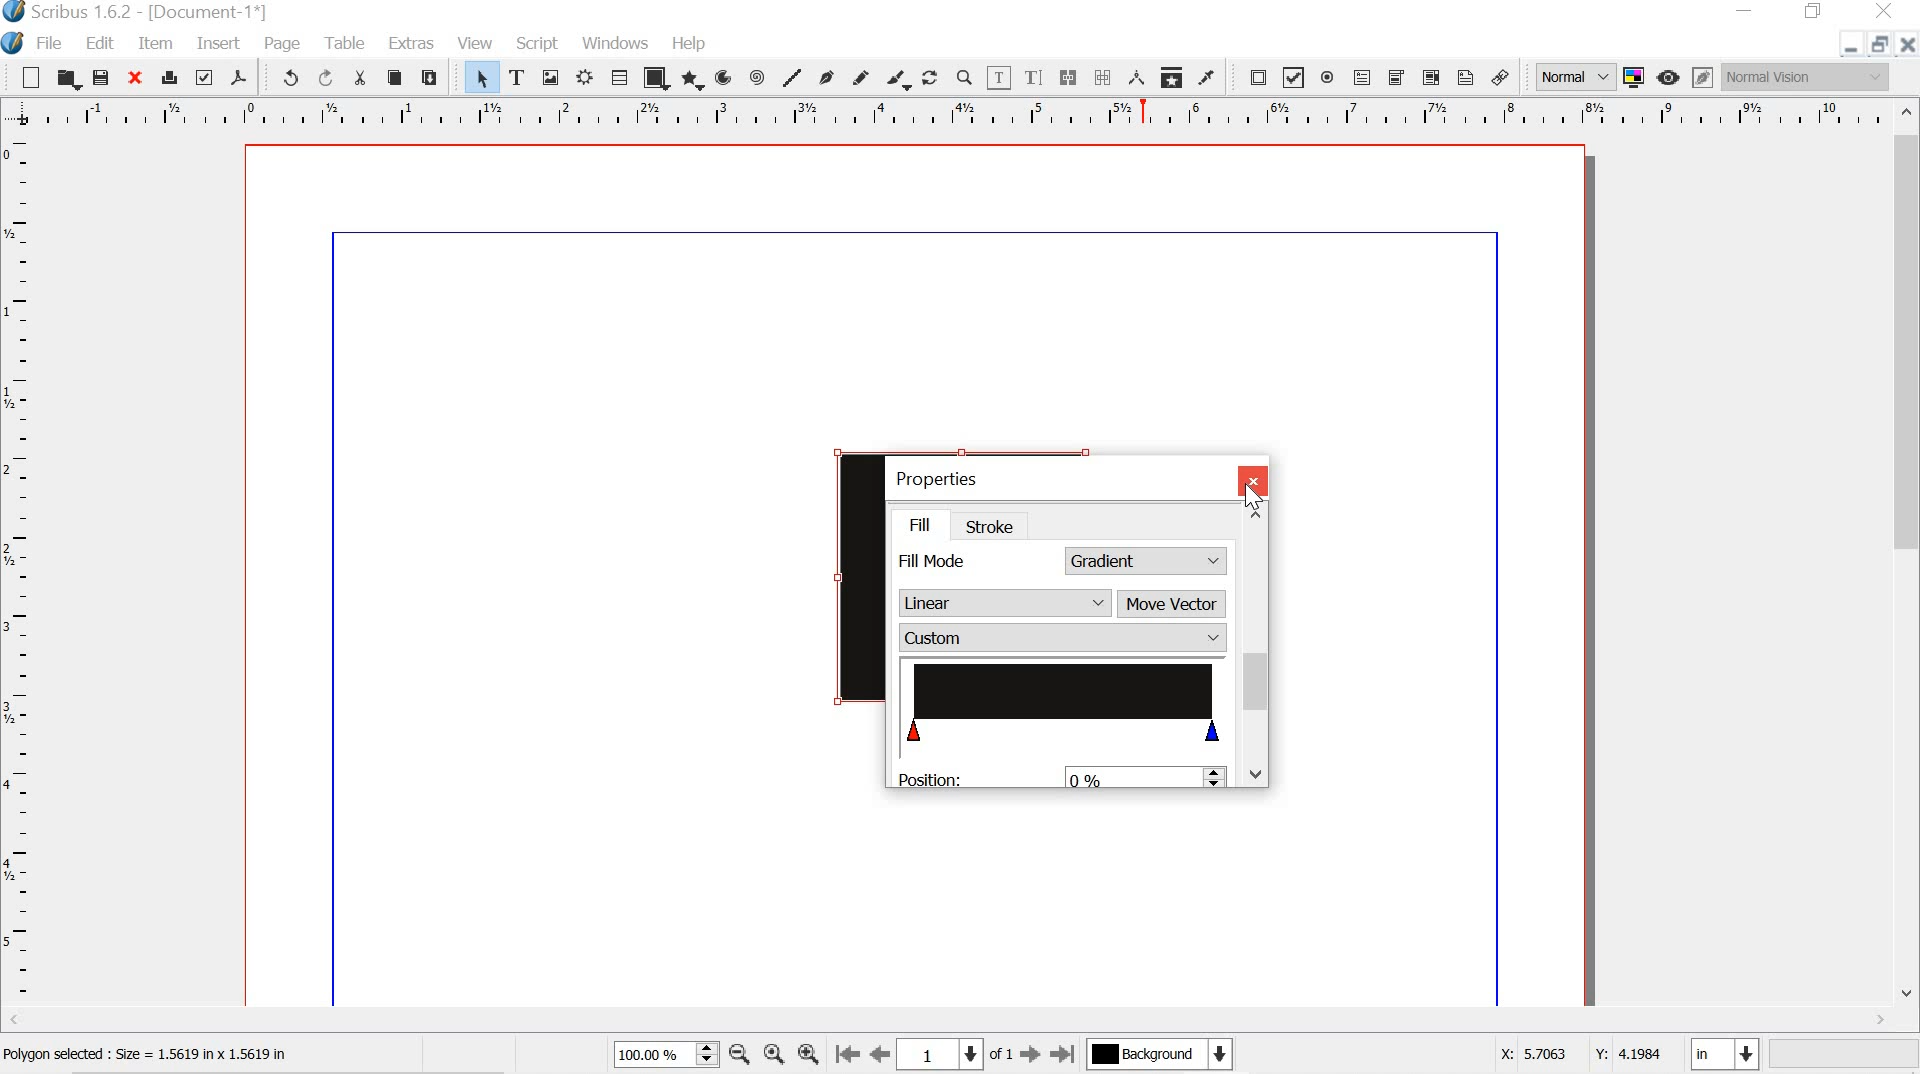  What do you see at coordinates (899, 77) in the screenshot?
I see `calligraphic line` at bounding box center [899, 77].